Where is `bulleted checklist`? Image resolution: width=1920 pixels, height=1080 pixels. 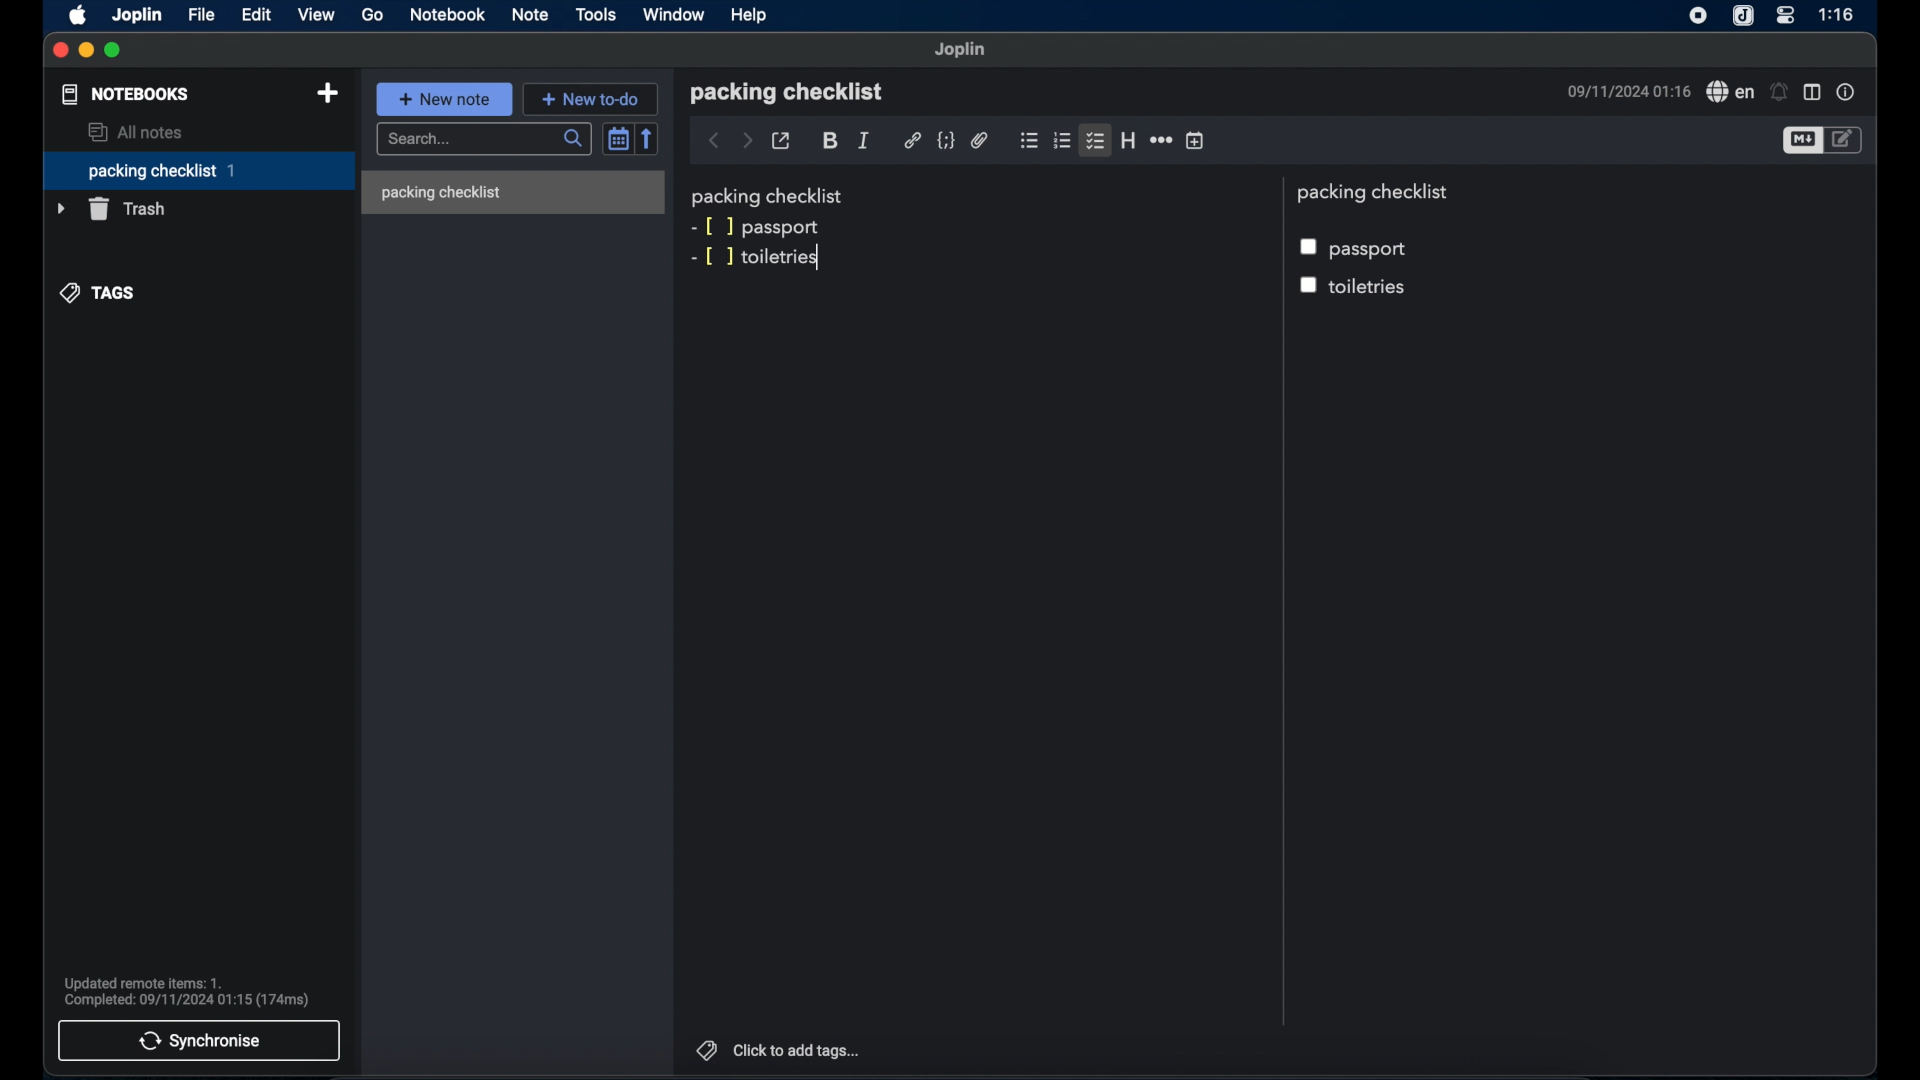
bulleted checklist is located at coordinates (1029, 142).